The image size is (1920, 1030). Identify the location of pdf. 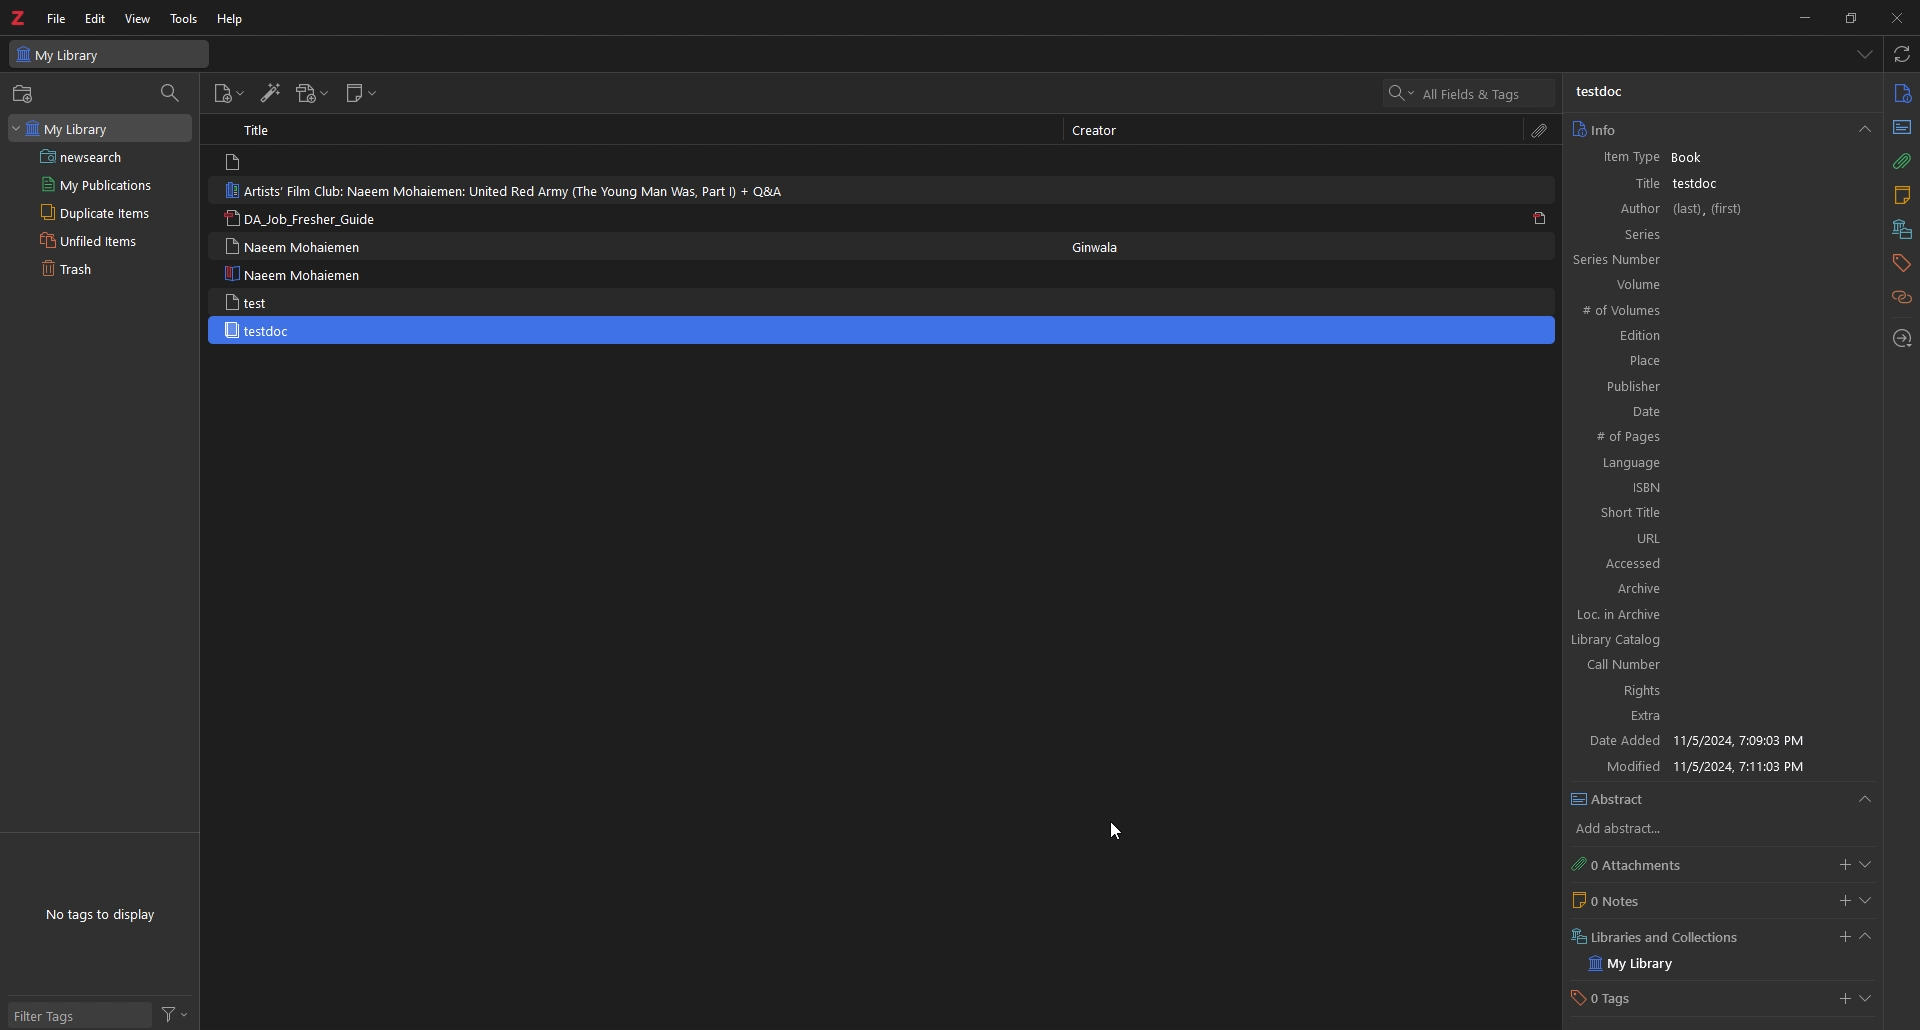
(1540, 217).